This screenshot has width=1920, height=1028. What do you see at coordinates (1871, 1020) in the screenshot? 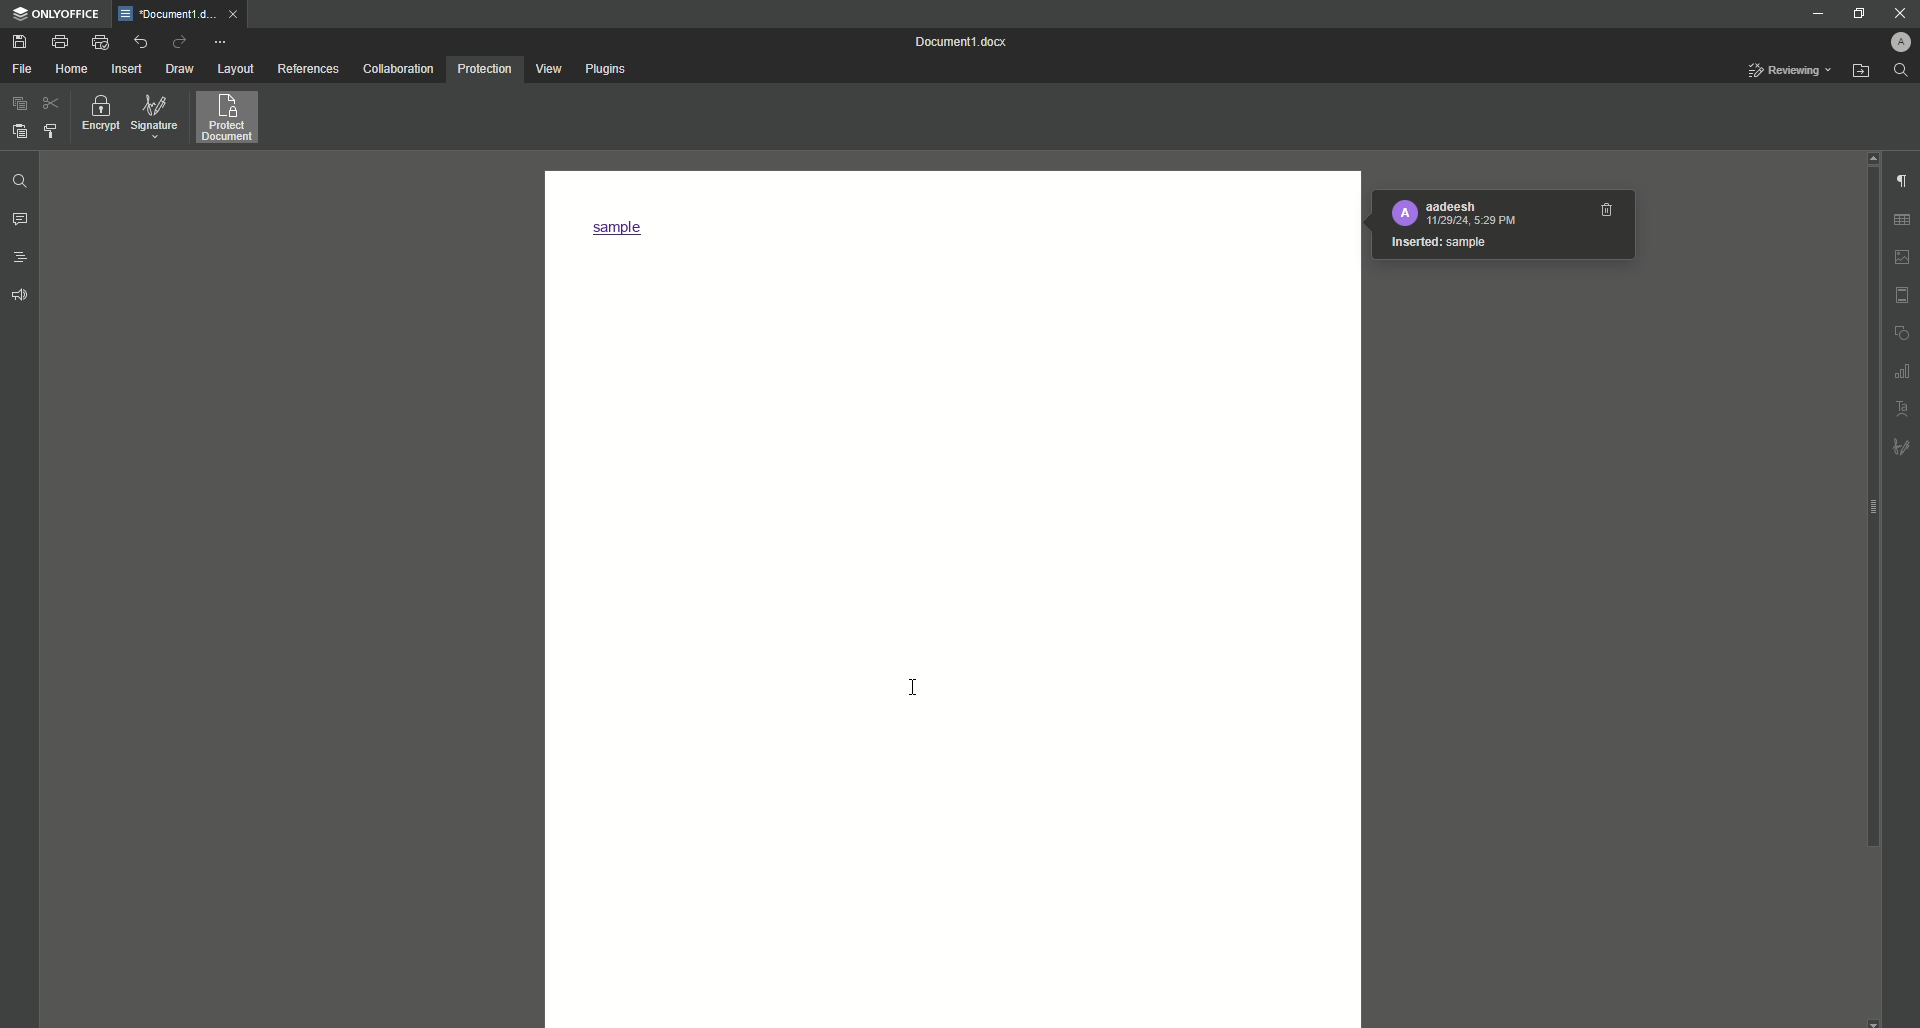
I see `scroll down` at bounding box center [1871, 1020].